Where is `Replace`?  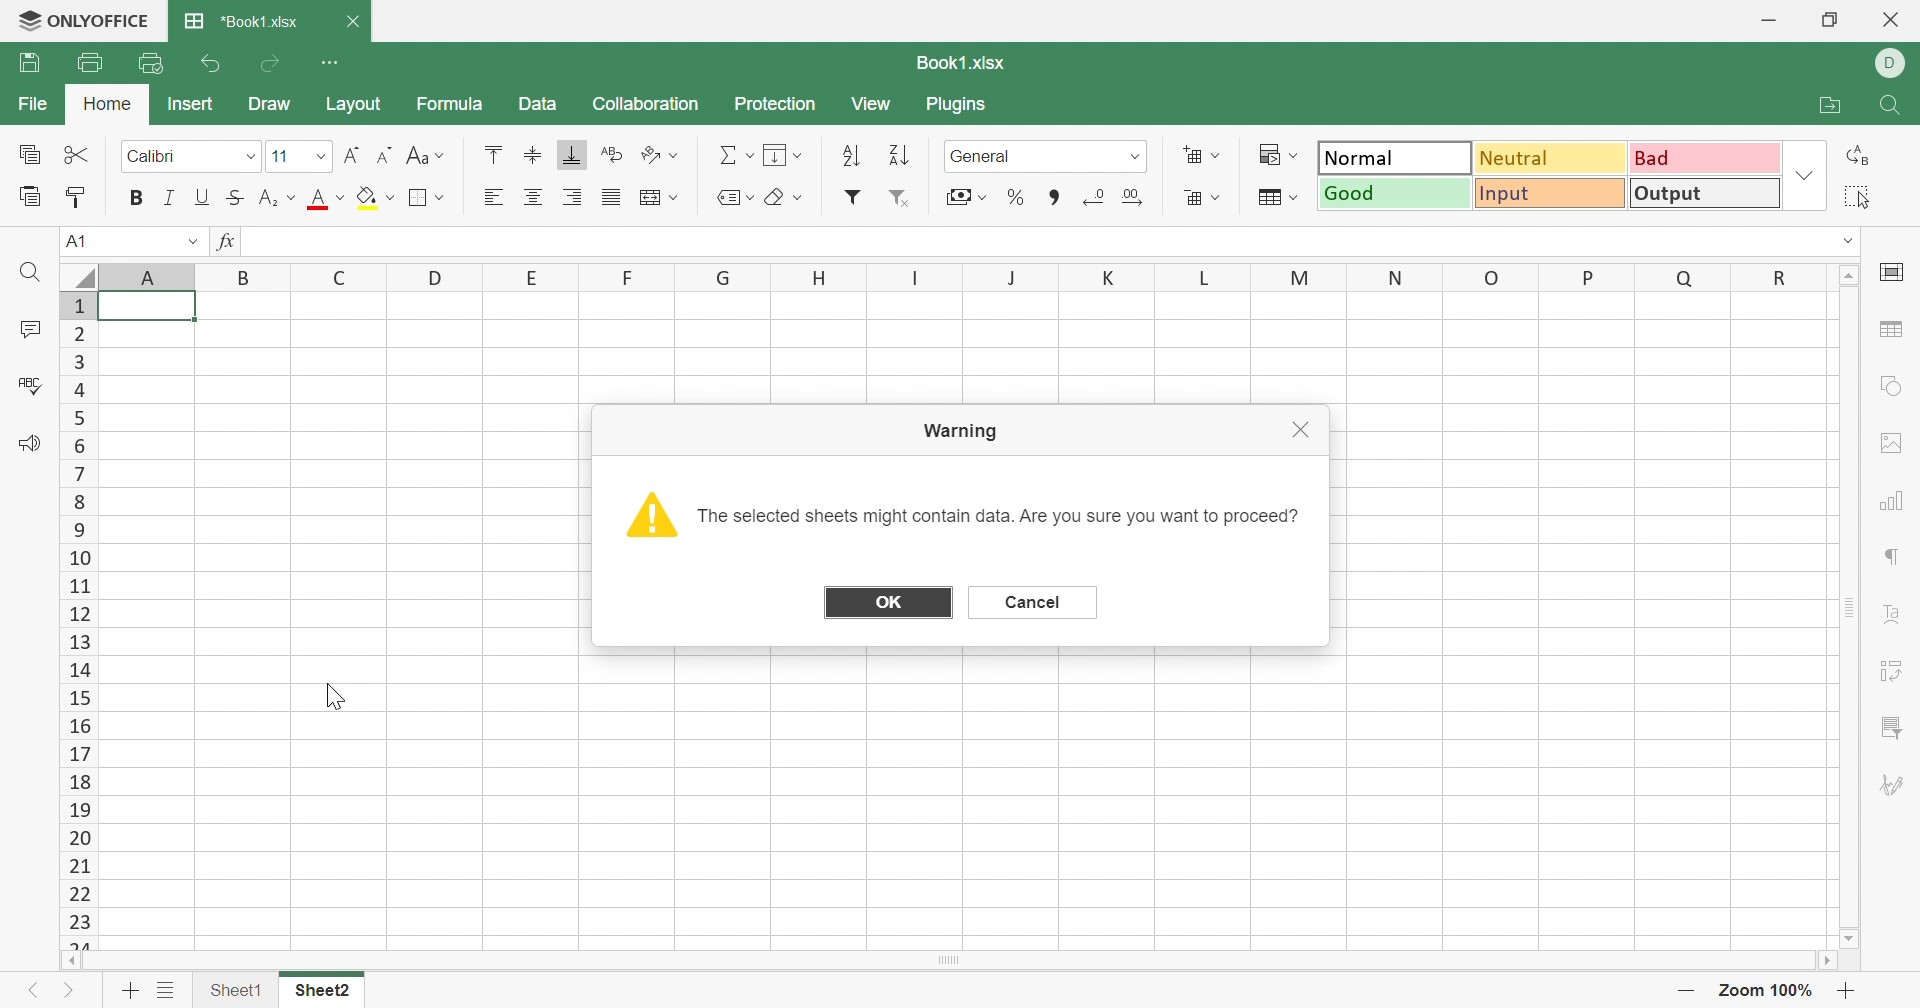
Replace is located at coordinates (1863, 158).